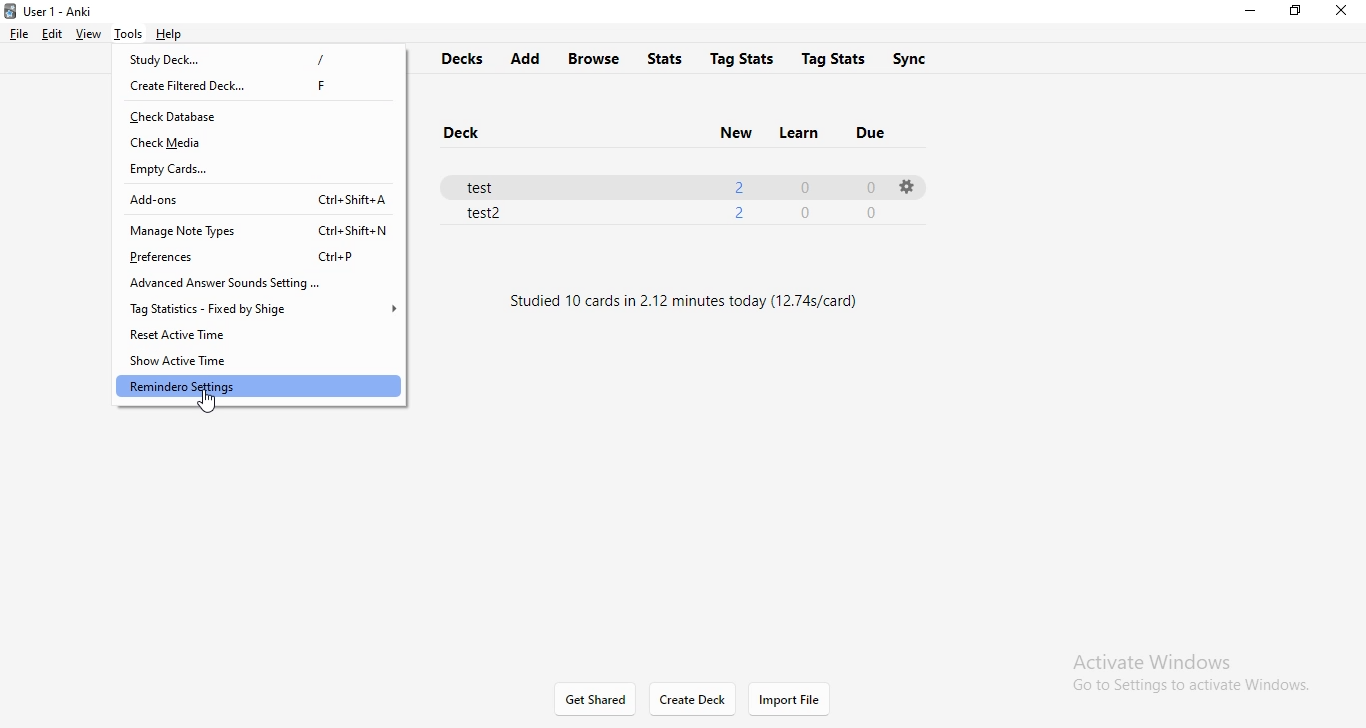 The height and width of the screenshot is (728, 1366). Describe the element at coordinates (694, 699) in the screenshot. I see `create deck` at that location.